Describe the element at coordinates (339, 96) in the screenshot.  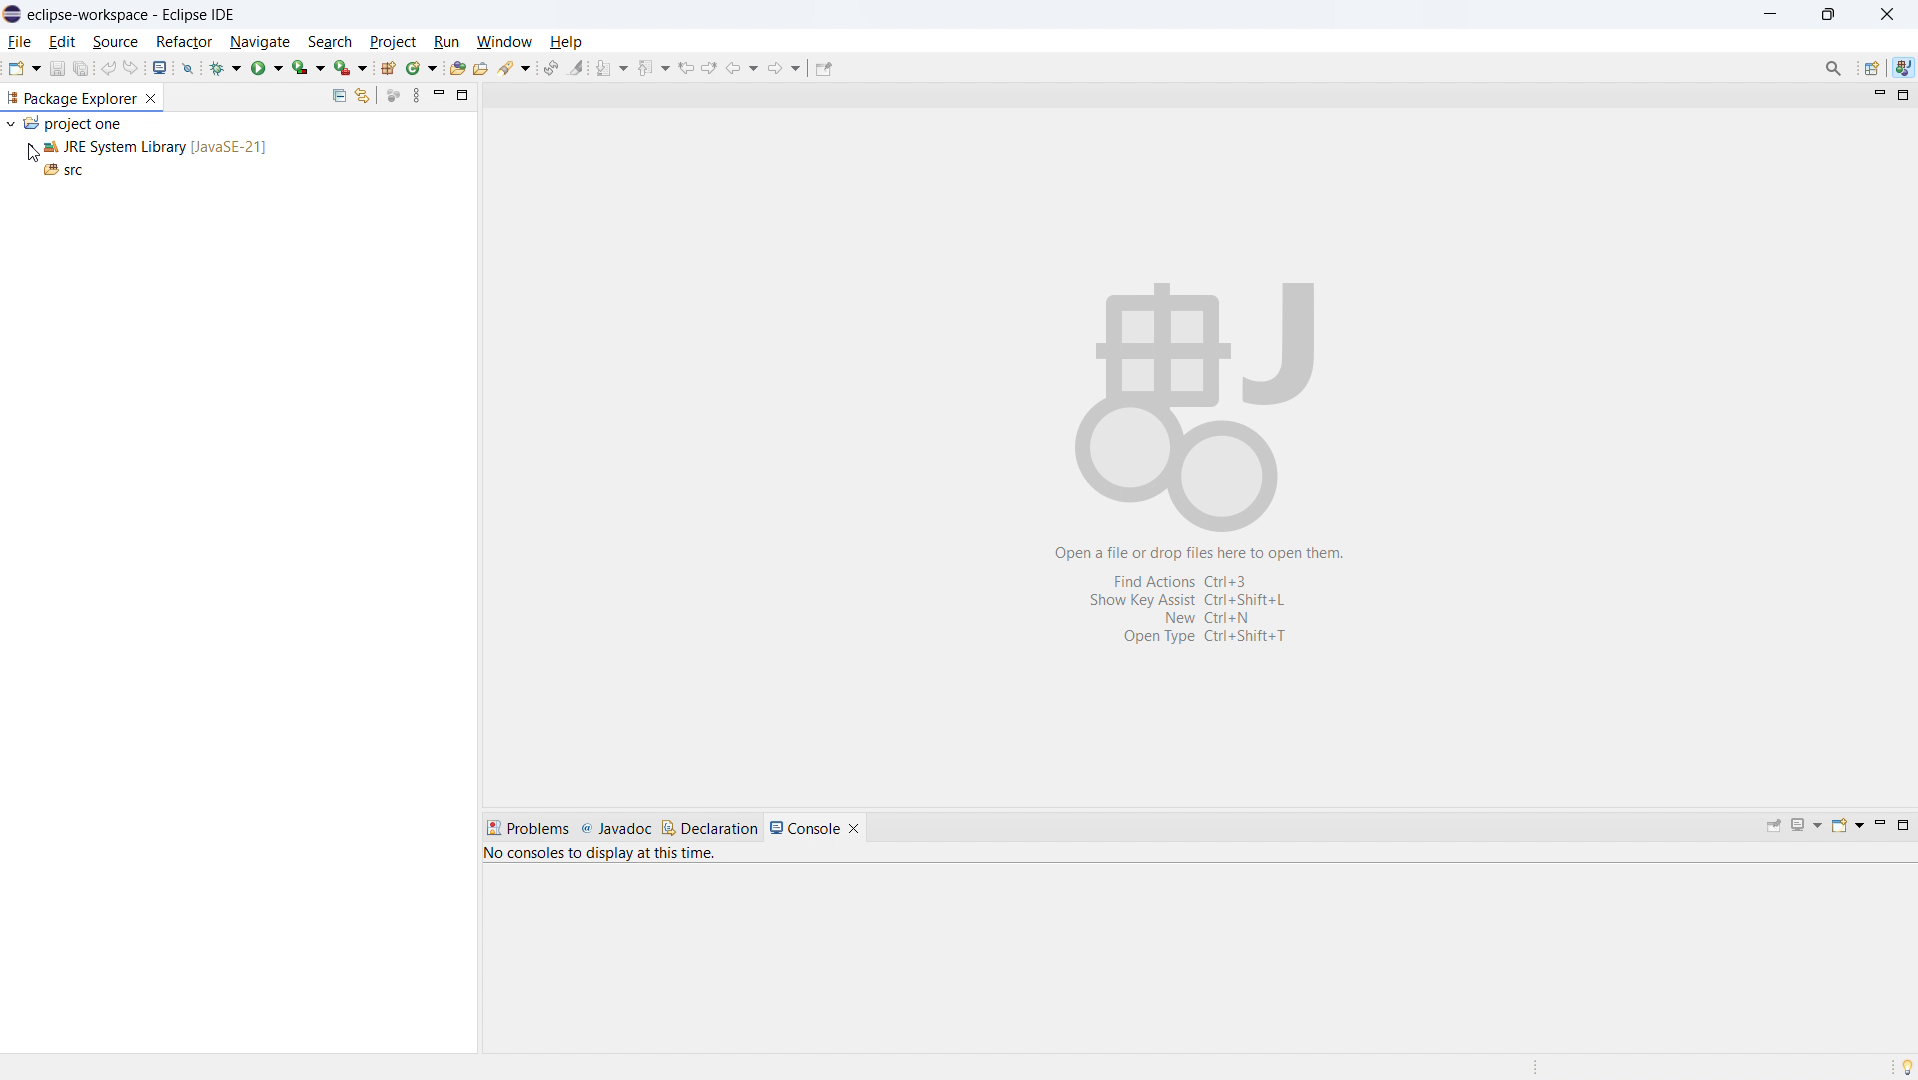
I see `collapse all` at that location.